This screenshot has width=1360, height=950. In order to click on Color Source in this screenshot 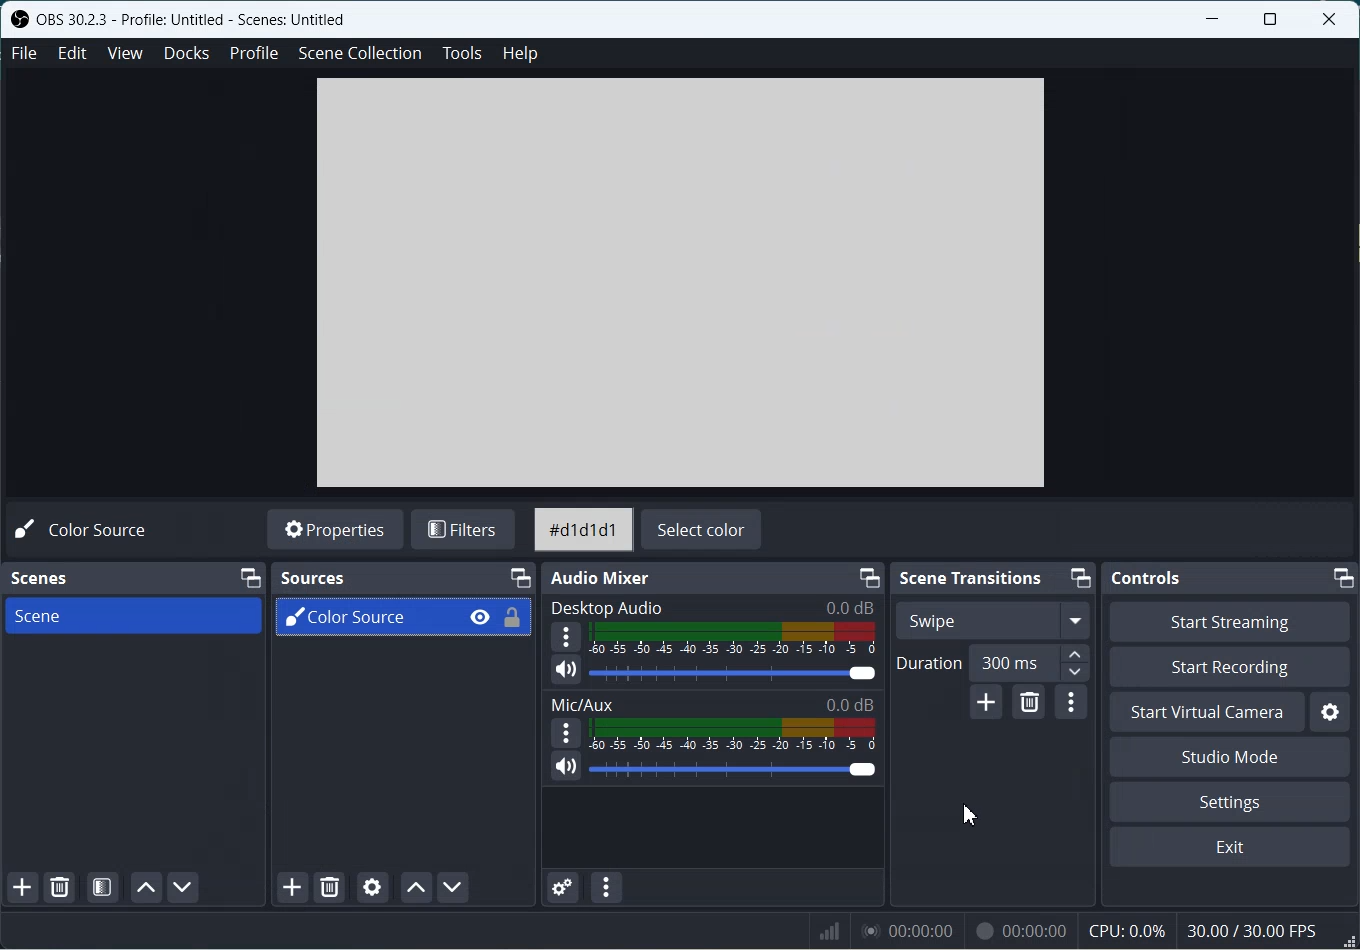, I will do `click(366, 621)`.